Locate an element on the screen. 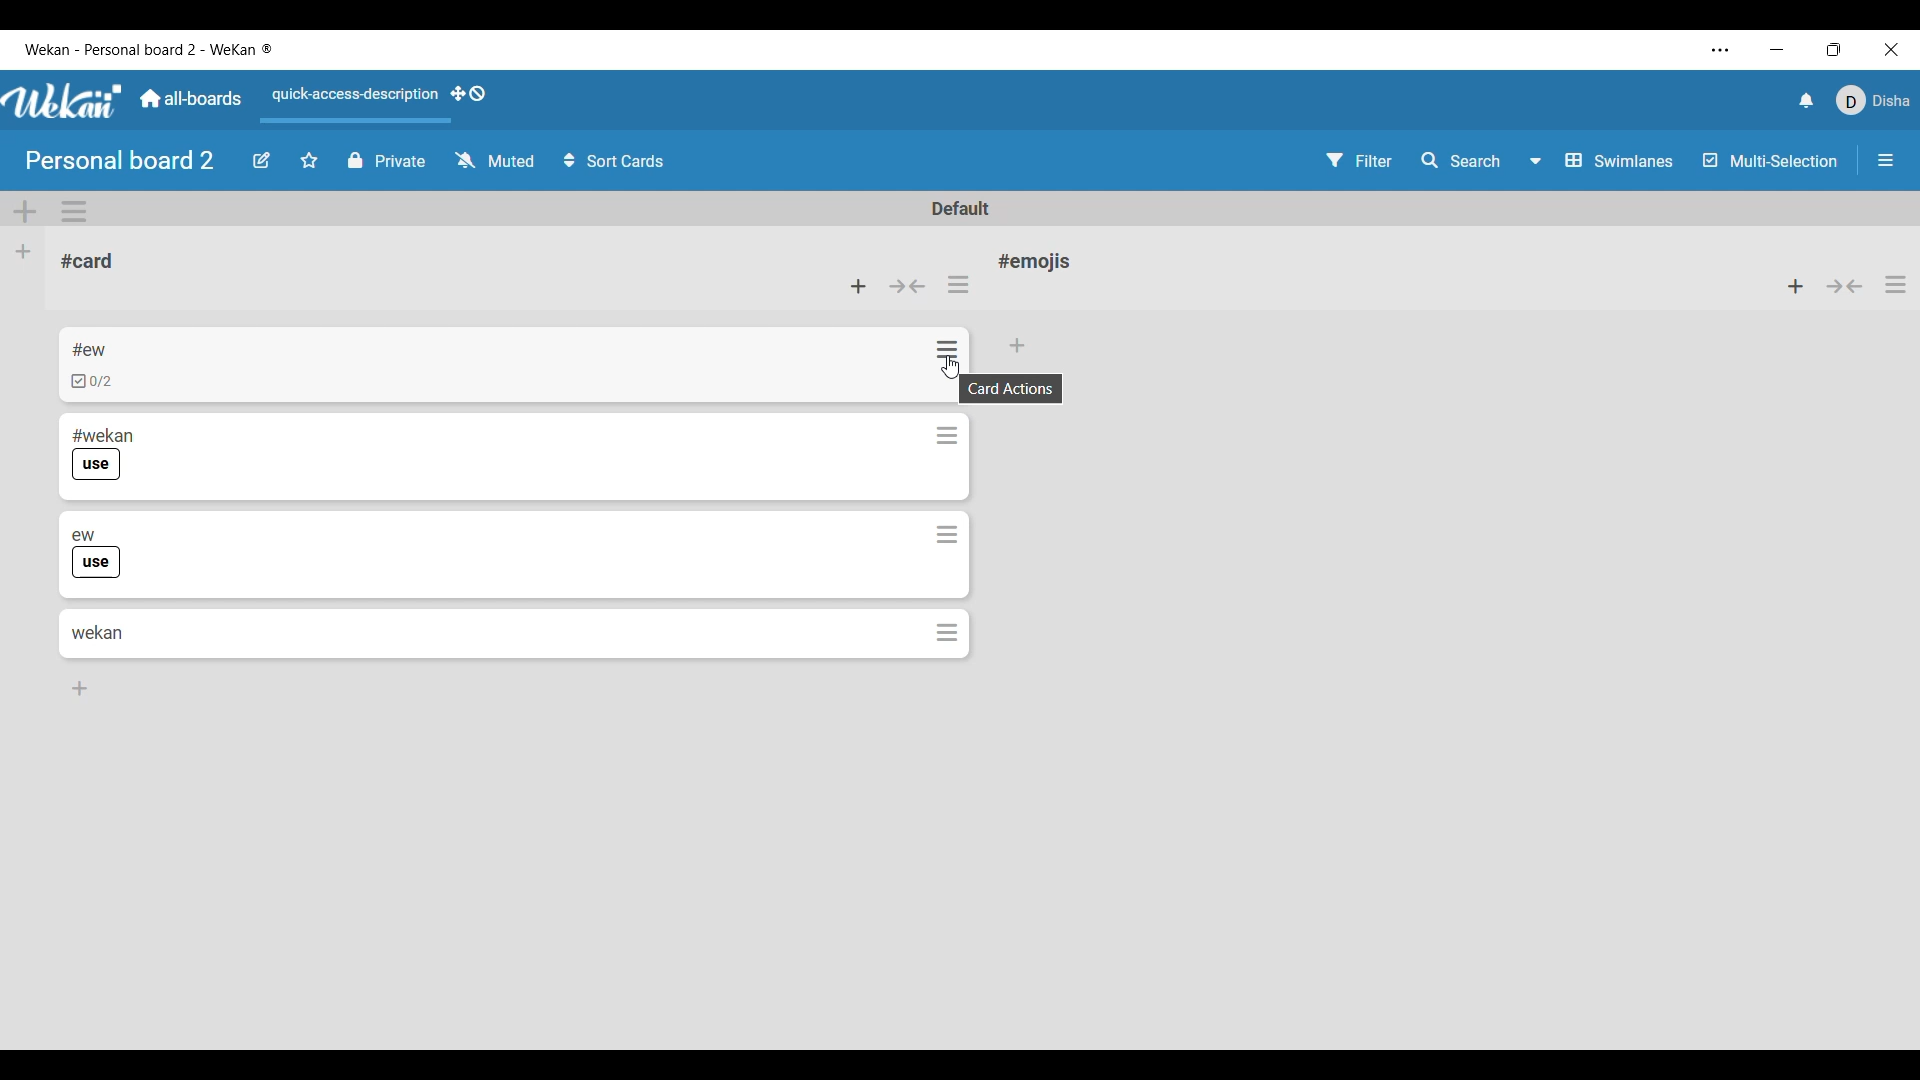 This screenshot has width=1920, height=1080. Collapse is located at coordinates (1845, 286).